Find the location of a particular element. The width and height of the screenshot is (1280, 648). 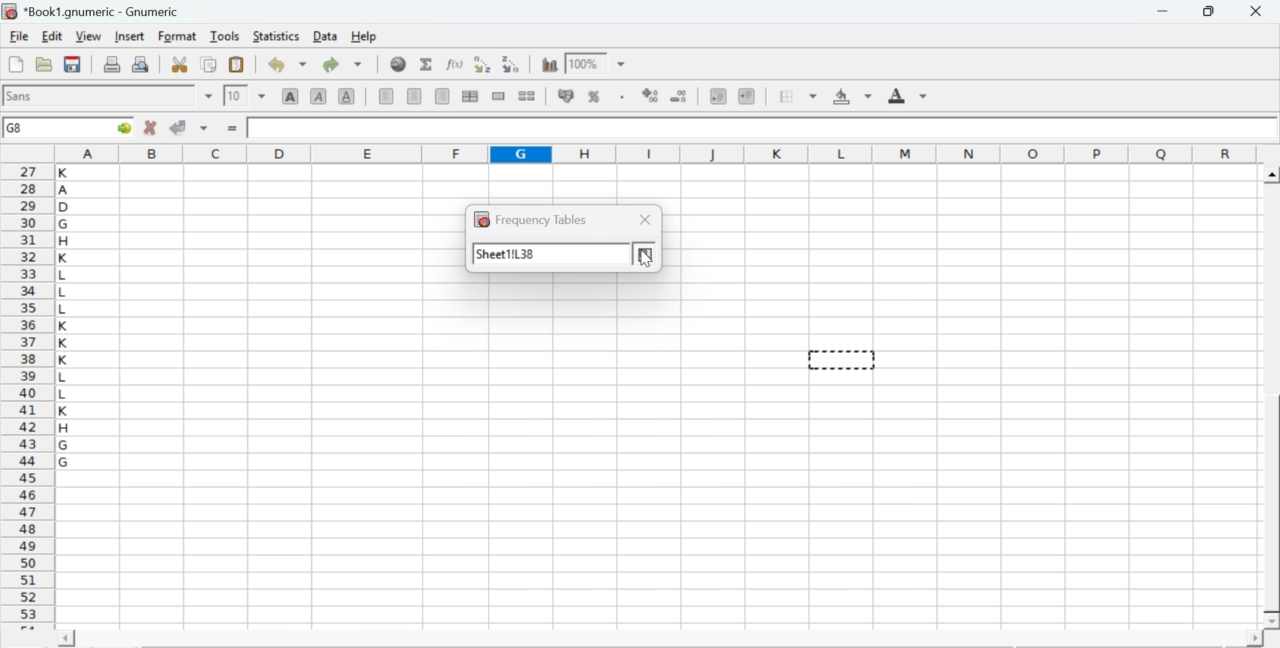

insert is located at coordinates (128, 35).